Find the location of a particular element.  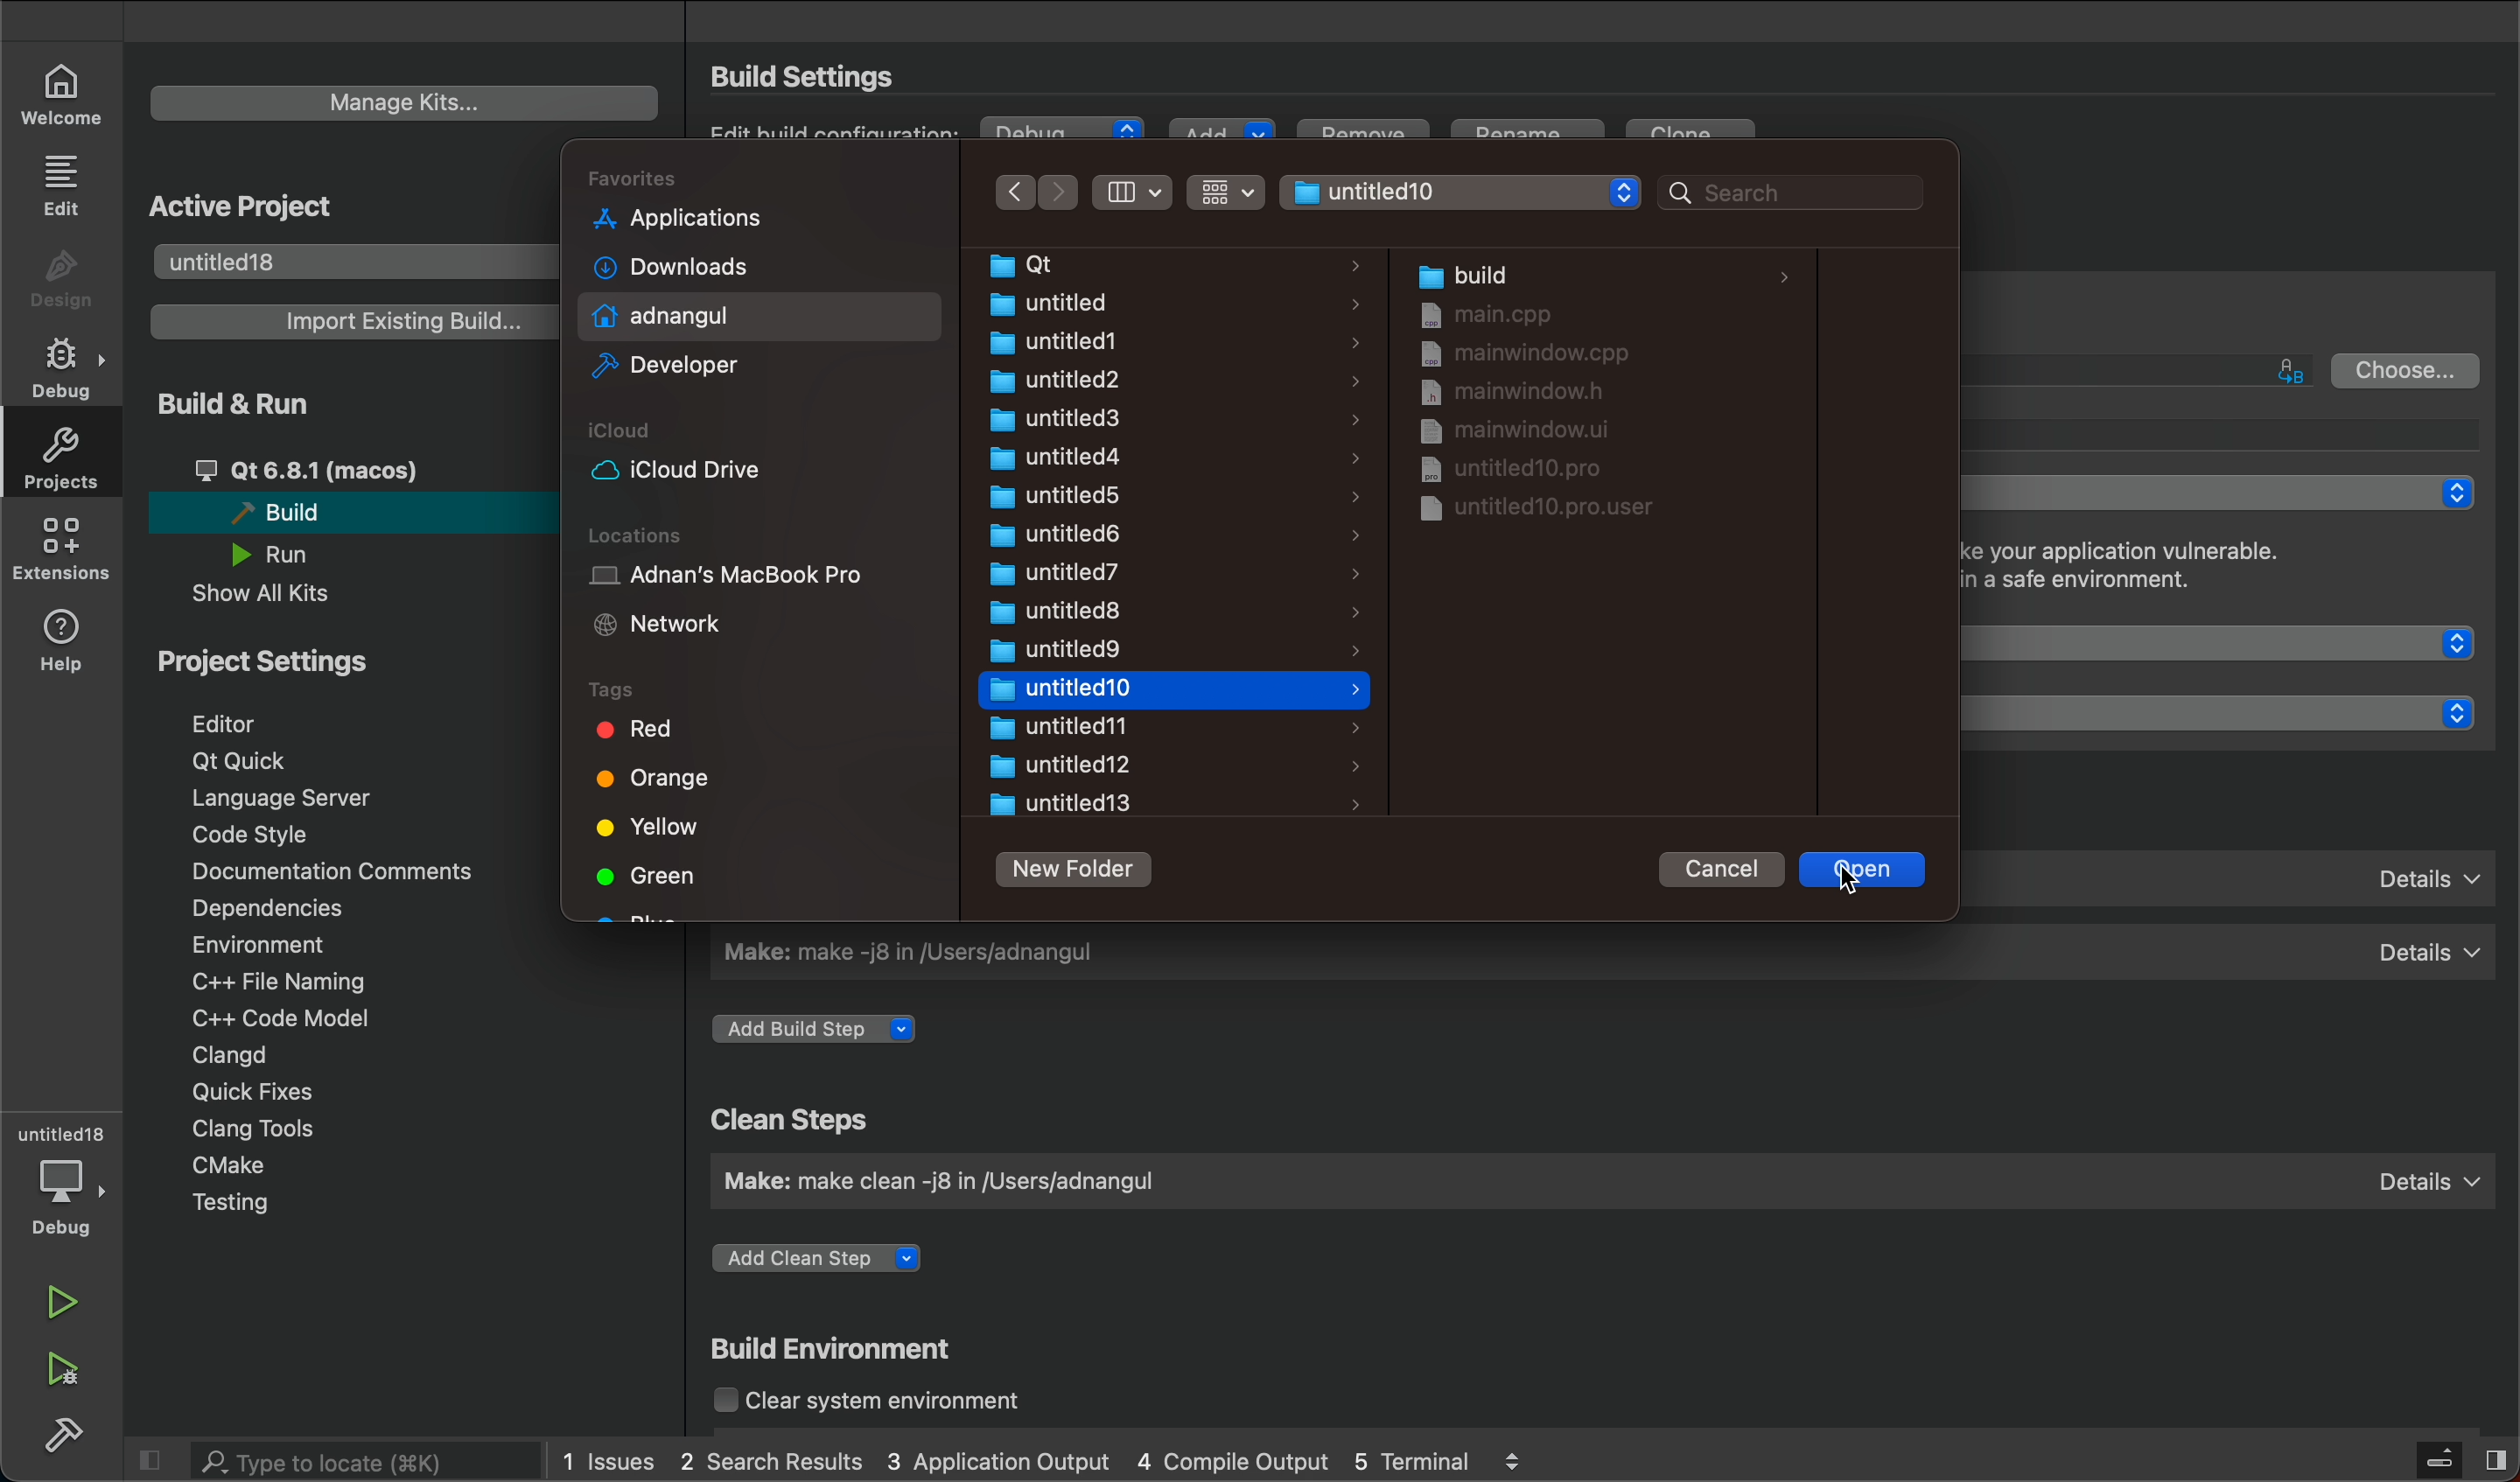

untitled9 is located at coordinates (1159, 649).